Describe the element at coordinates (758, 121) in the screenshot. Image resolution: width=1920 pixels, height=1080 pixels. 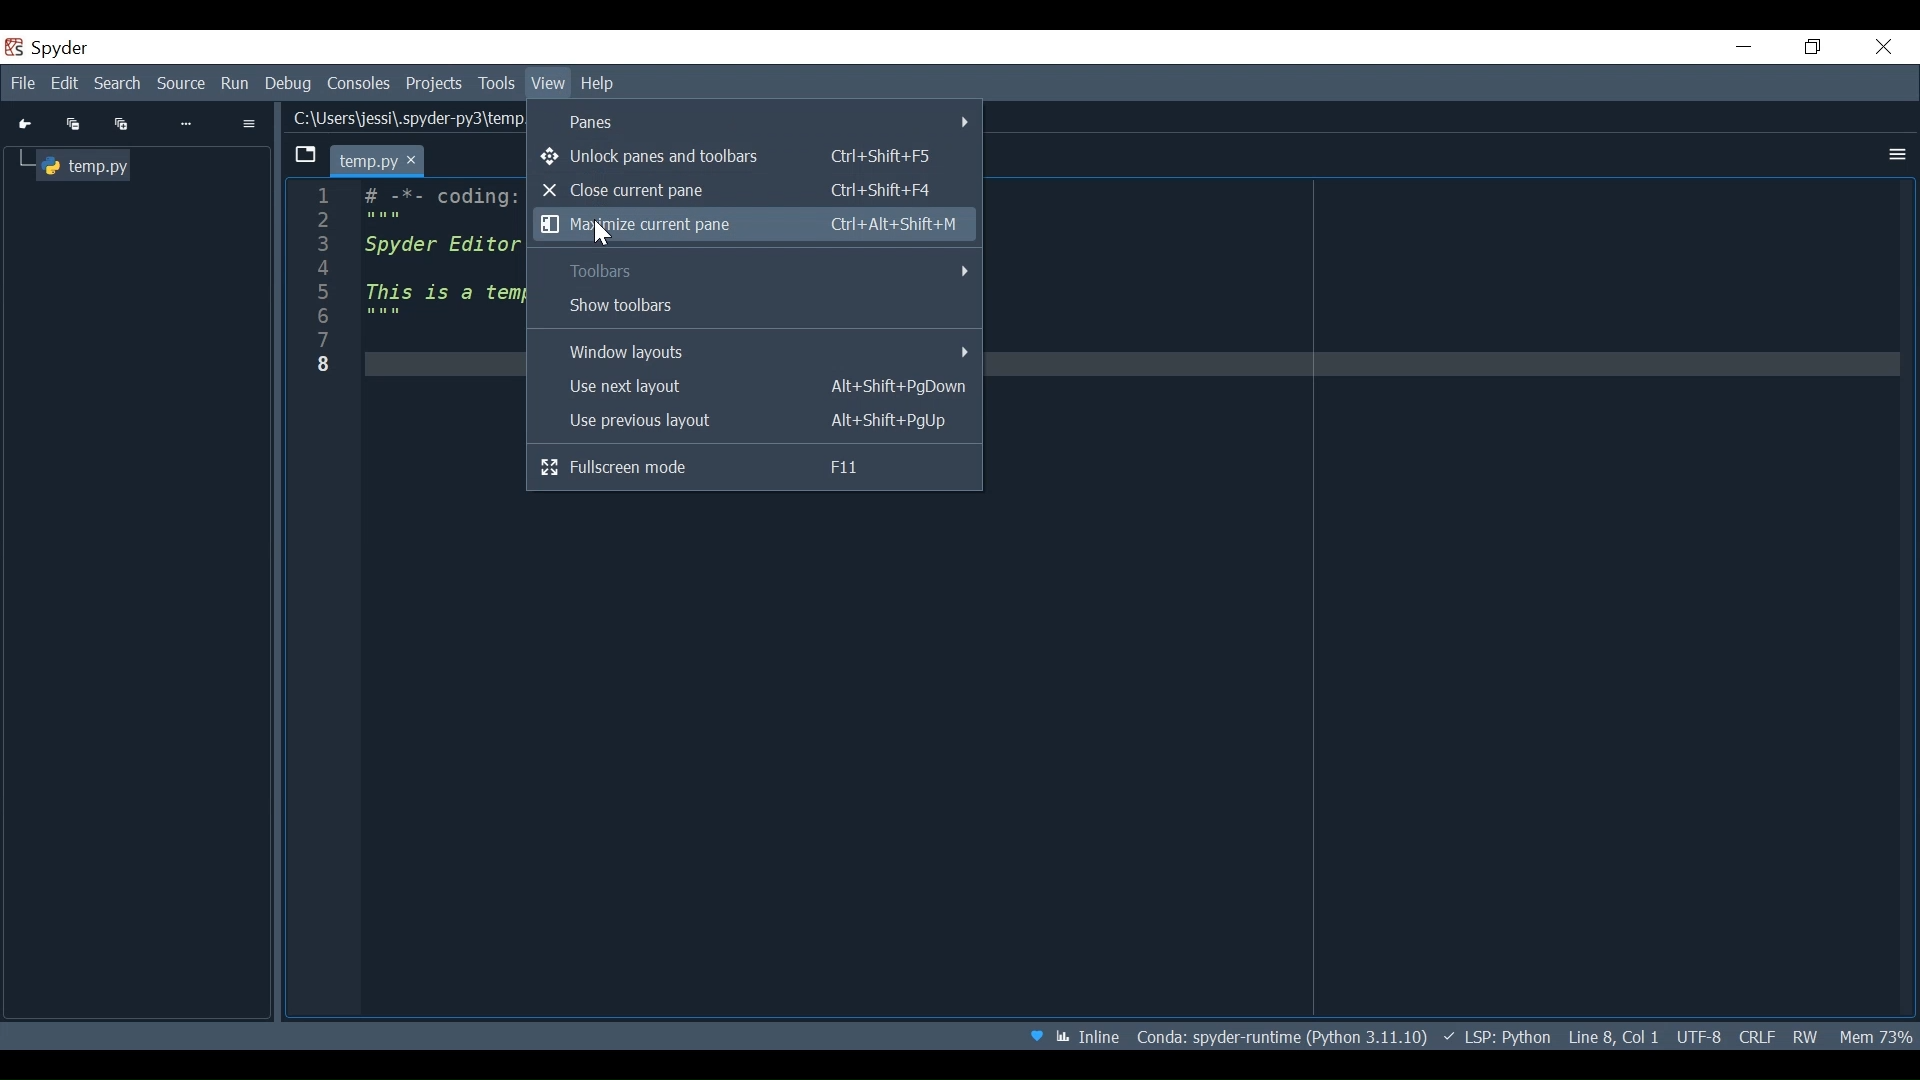
I see `Panes` at that location.